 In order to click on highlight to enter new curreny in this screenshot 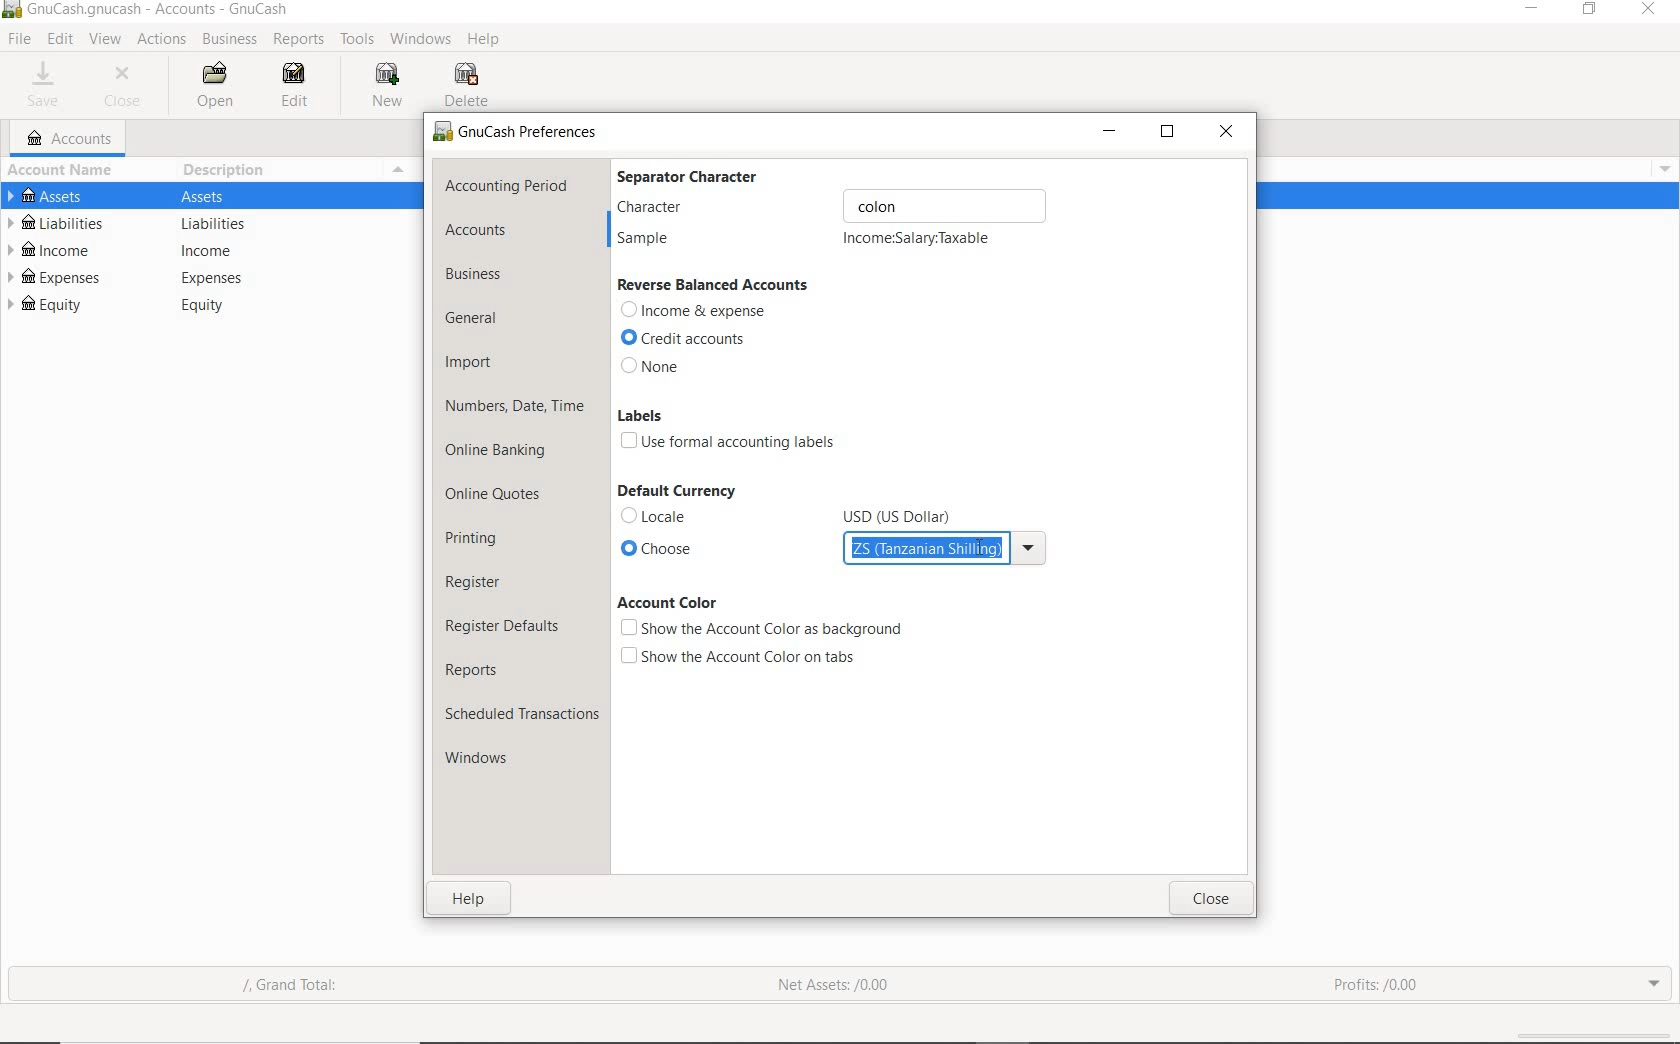, I will do `click(926, 550)`.